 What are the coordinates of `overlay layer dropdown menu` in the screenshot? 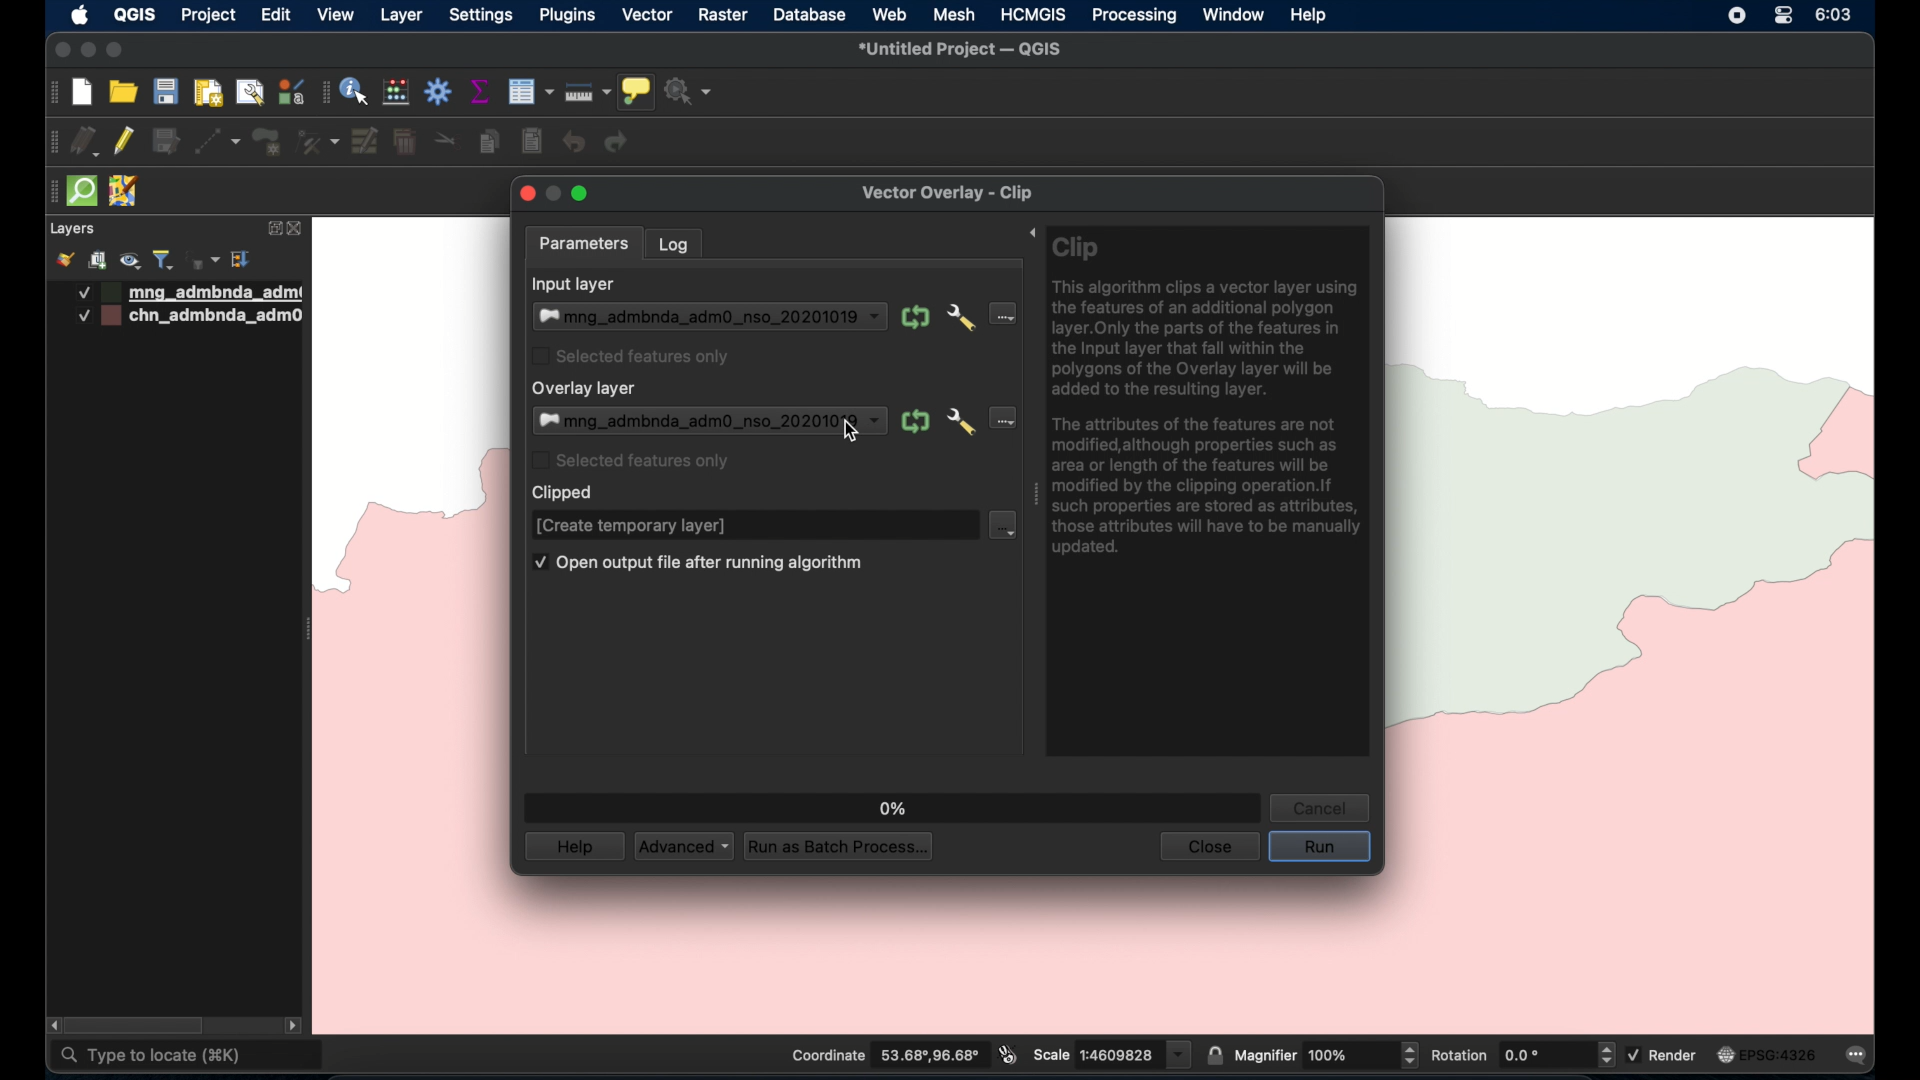 It's located at (1003, 420).